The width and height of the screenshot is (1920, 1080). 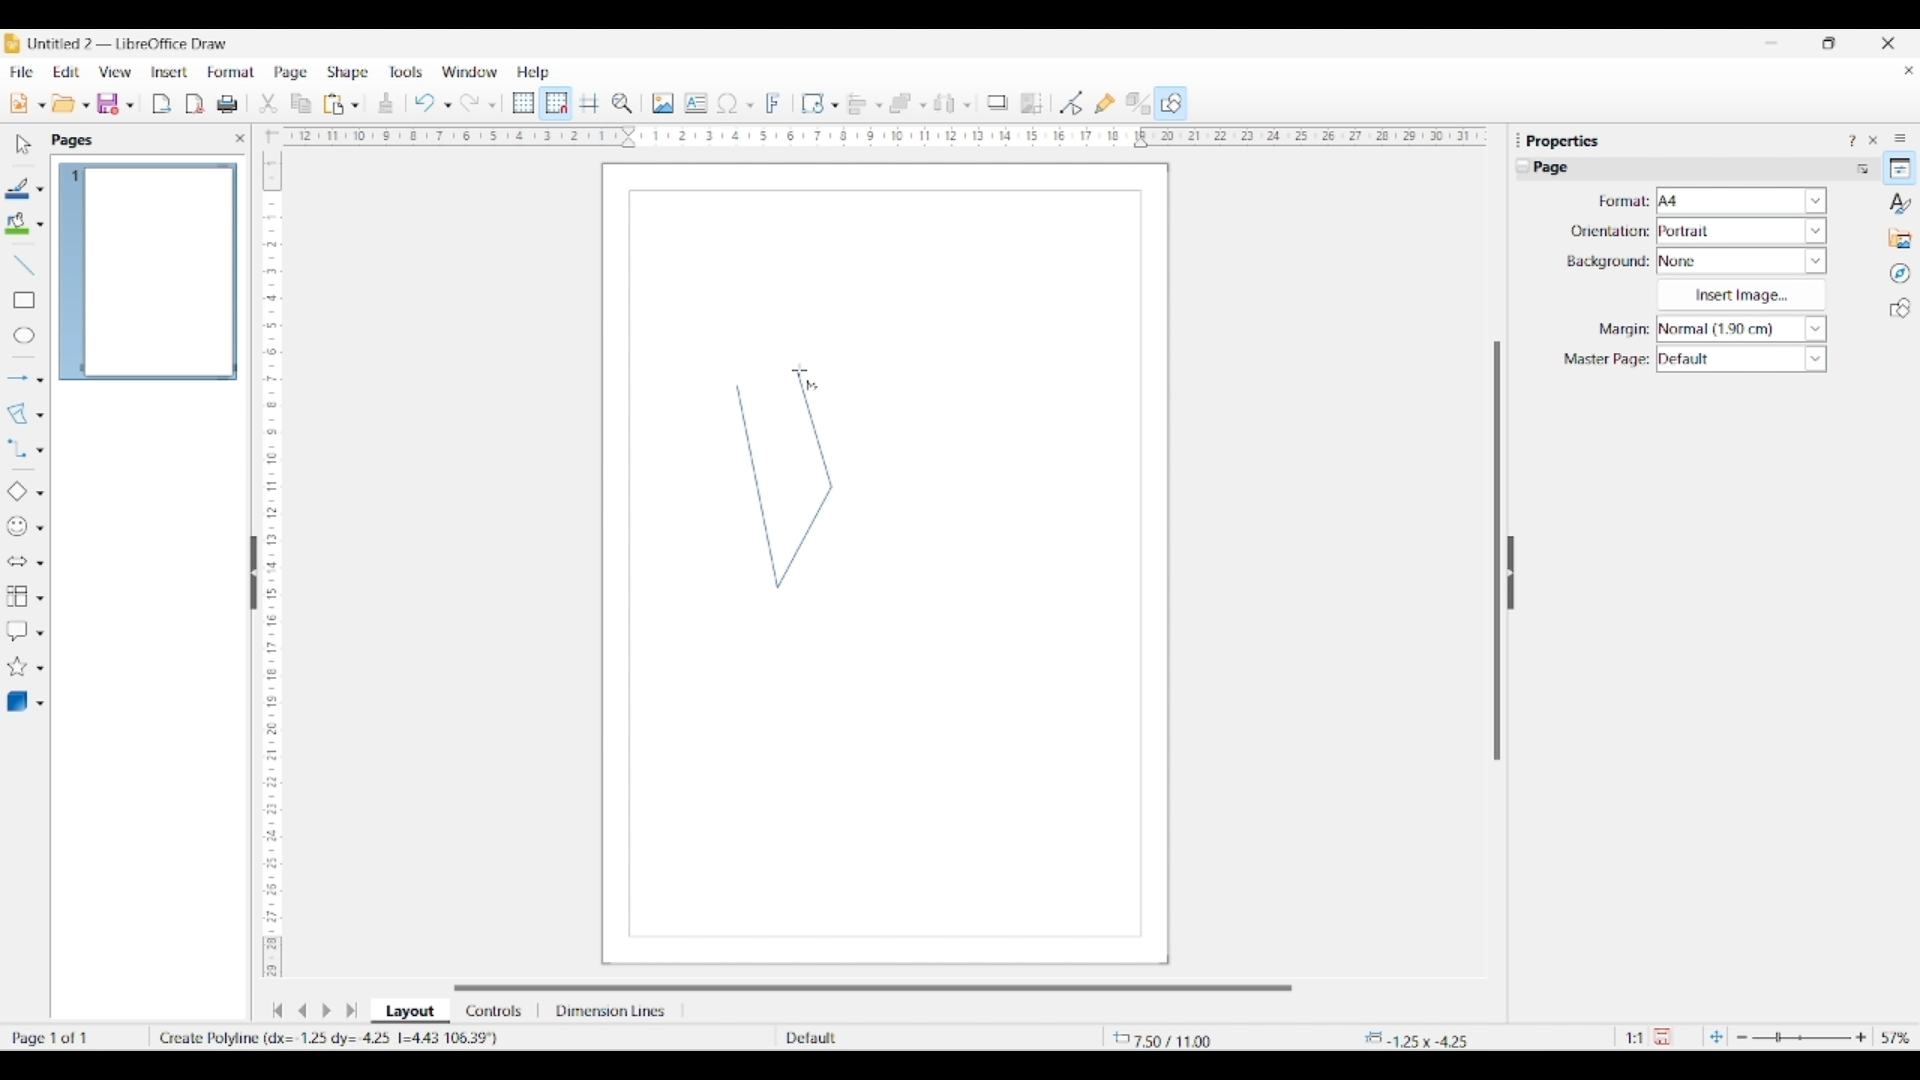 What do you see at coordinates (326, 1011) in the screenshot?
I see `Move to next slide` at bounding box center [326, 1011].